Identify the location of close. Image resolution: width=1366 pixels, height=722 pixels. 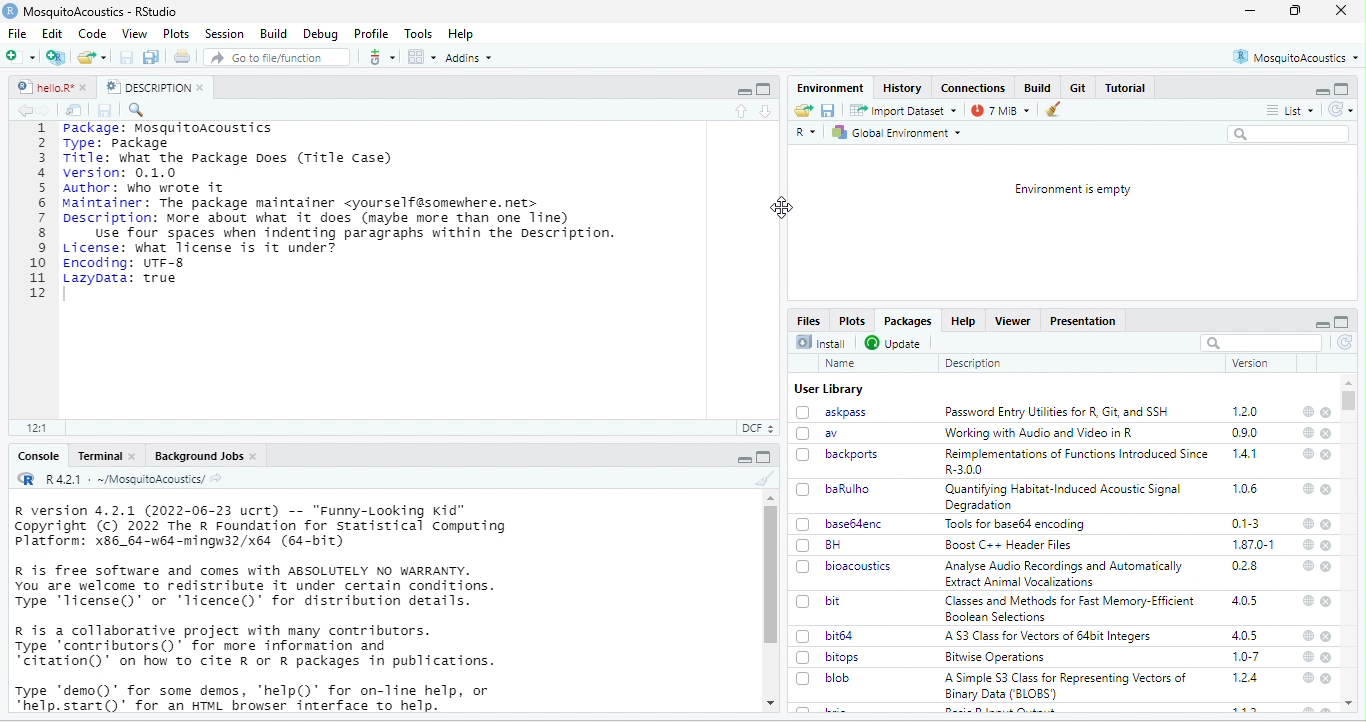
(1328, 637).